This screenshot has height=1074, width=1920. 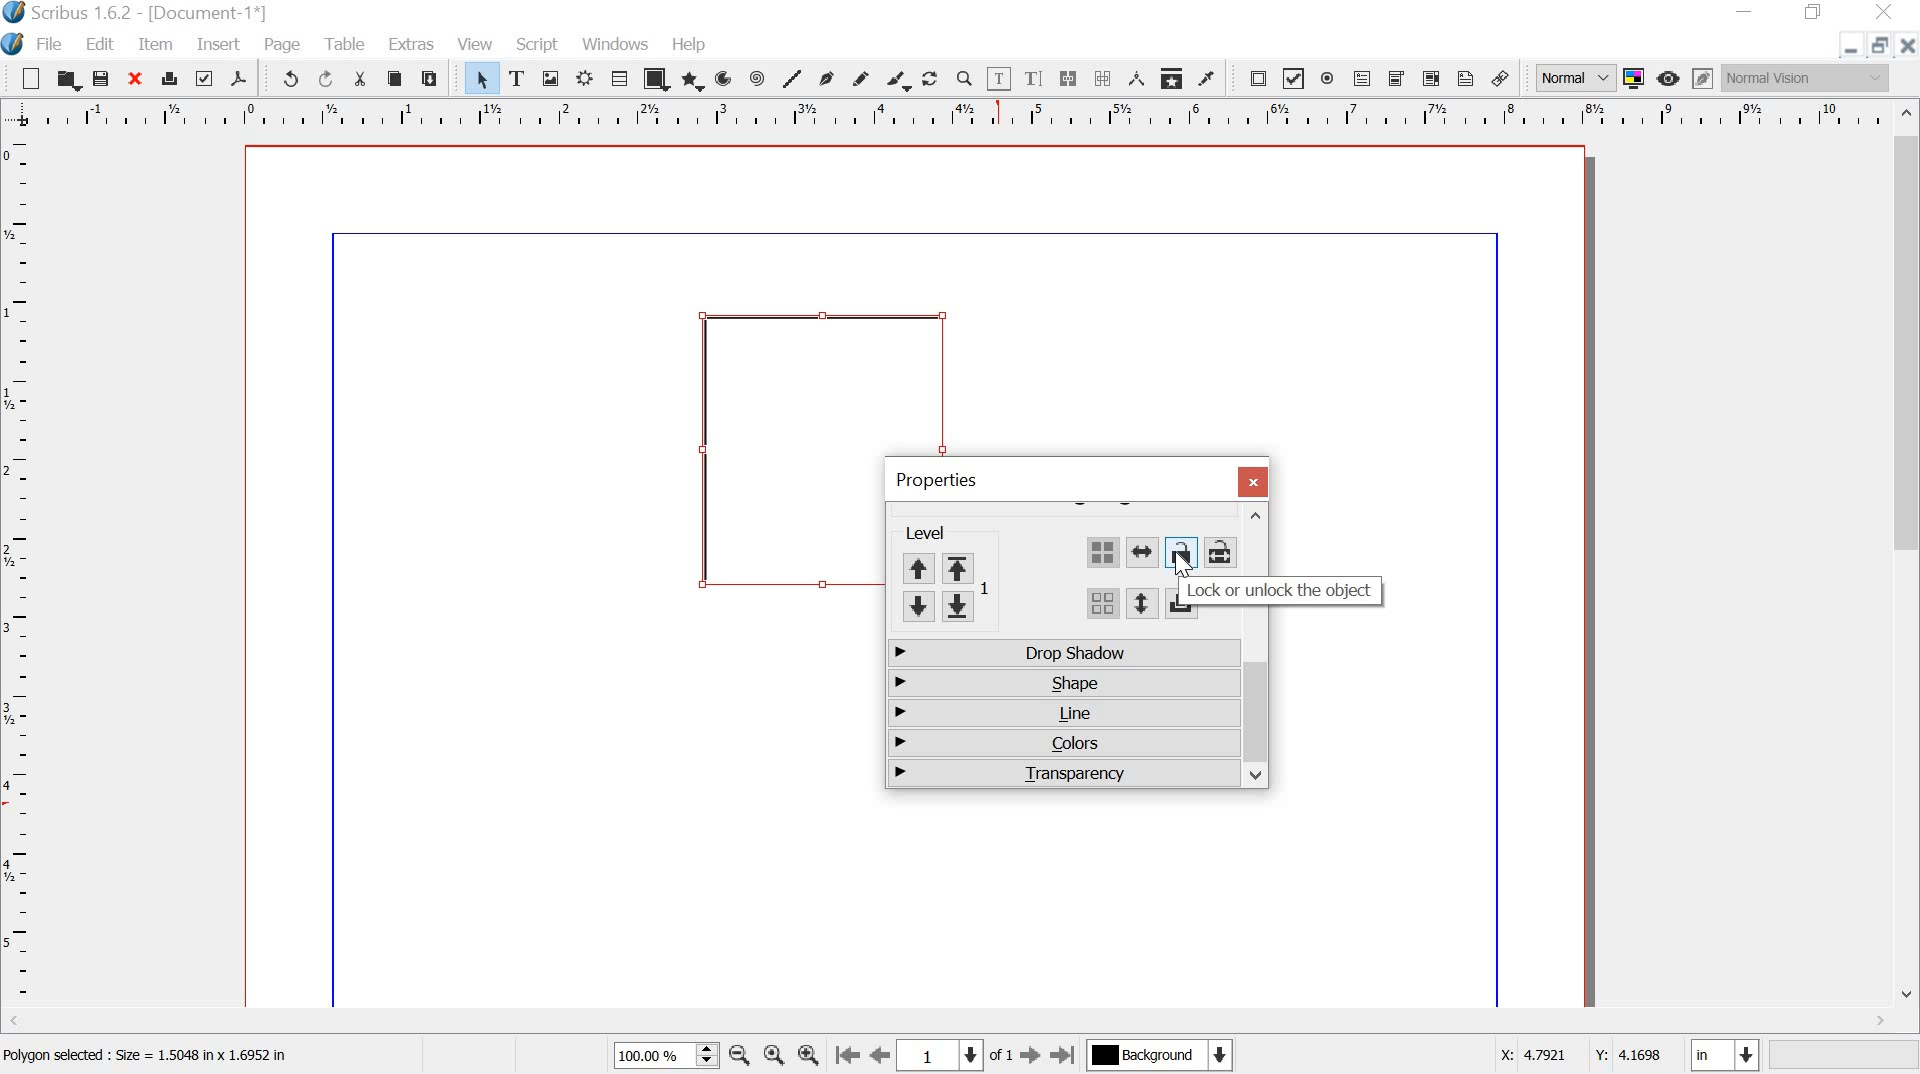 What do you see at coordinates (739, 1054) in the screenshot?
I see `zoom out` at bounding box center [739, 1054].